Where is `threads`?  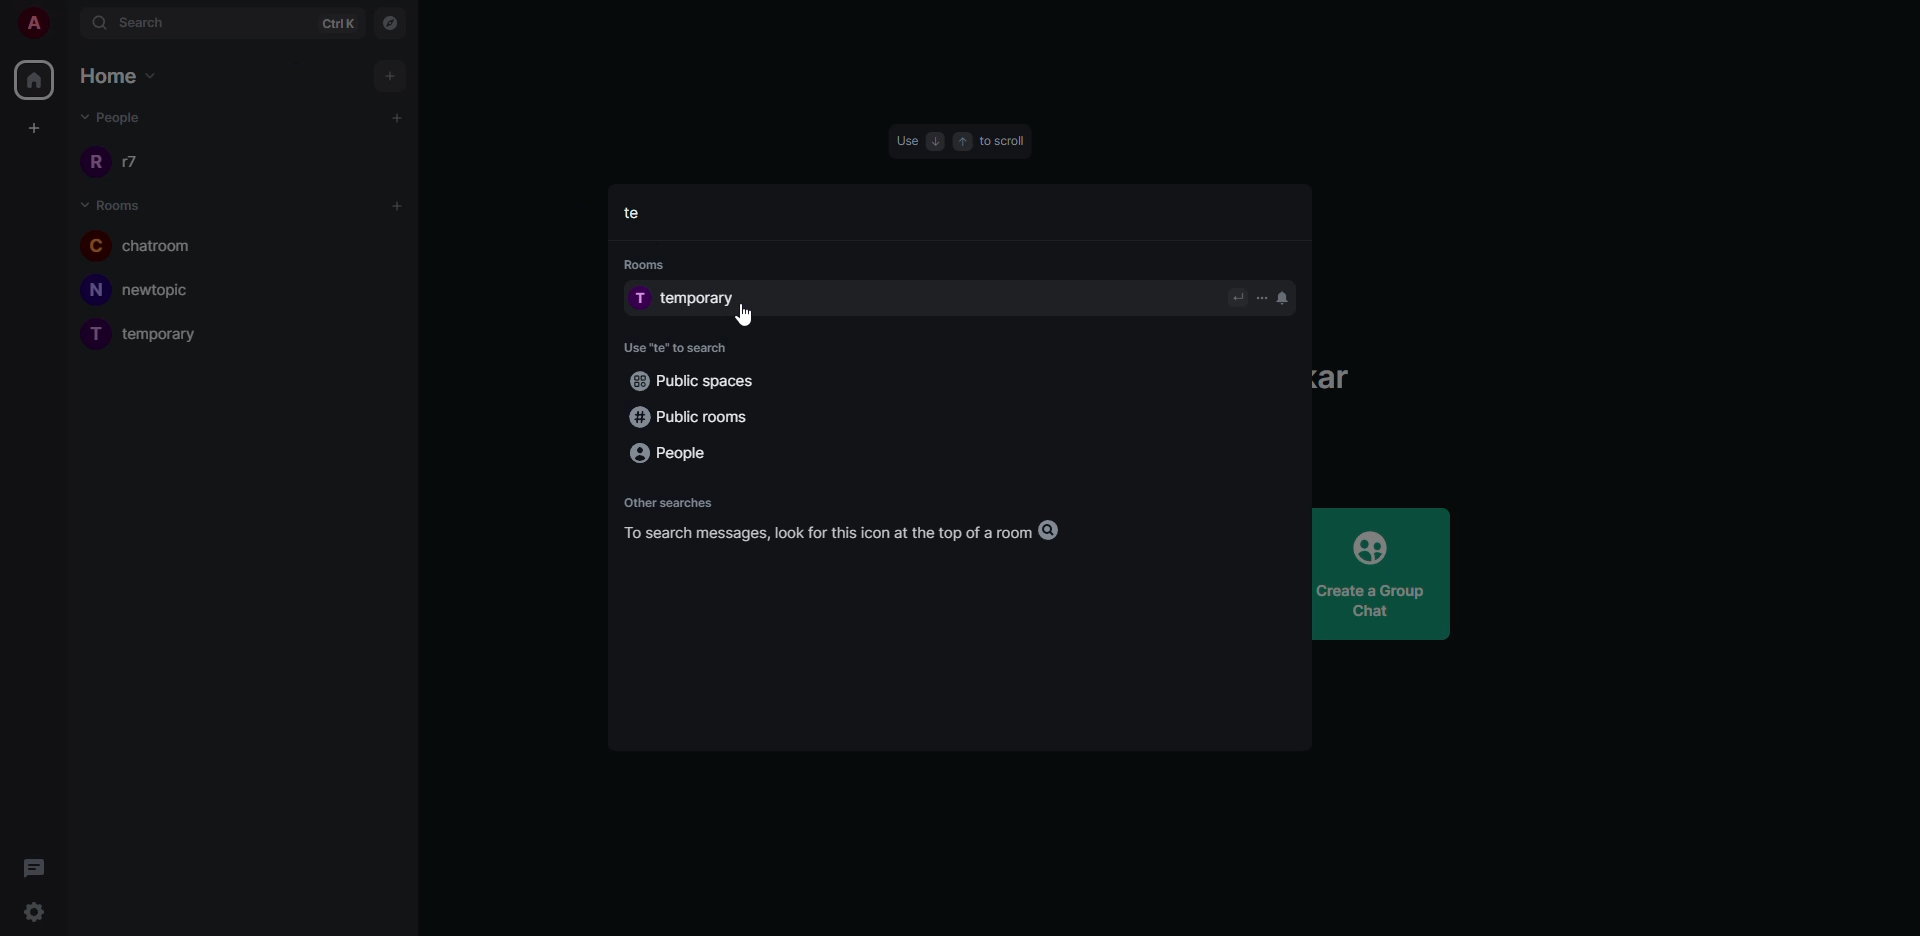
threads is located at coordinates (33, 867).